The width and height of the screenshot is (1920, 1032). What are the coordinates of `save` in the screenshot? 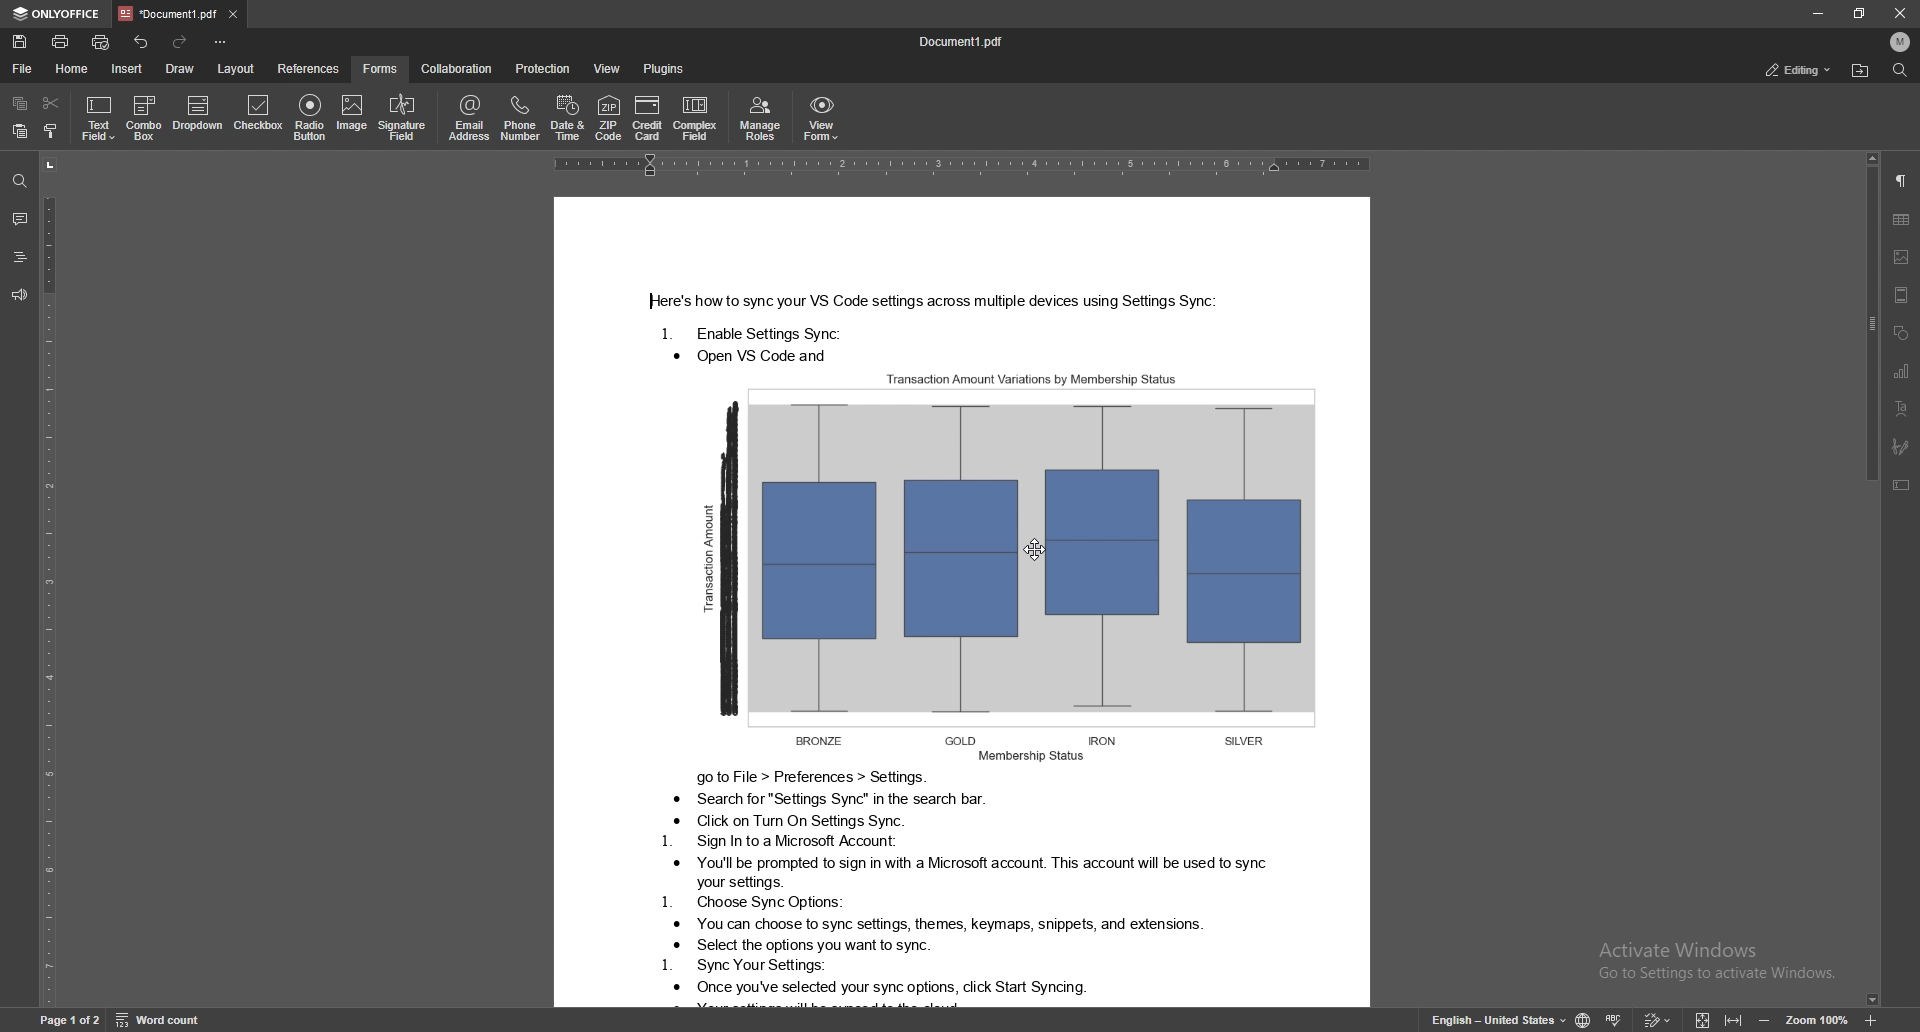 It's located at (20, 40).